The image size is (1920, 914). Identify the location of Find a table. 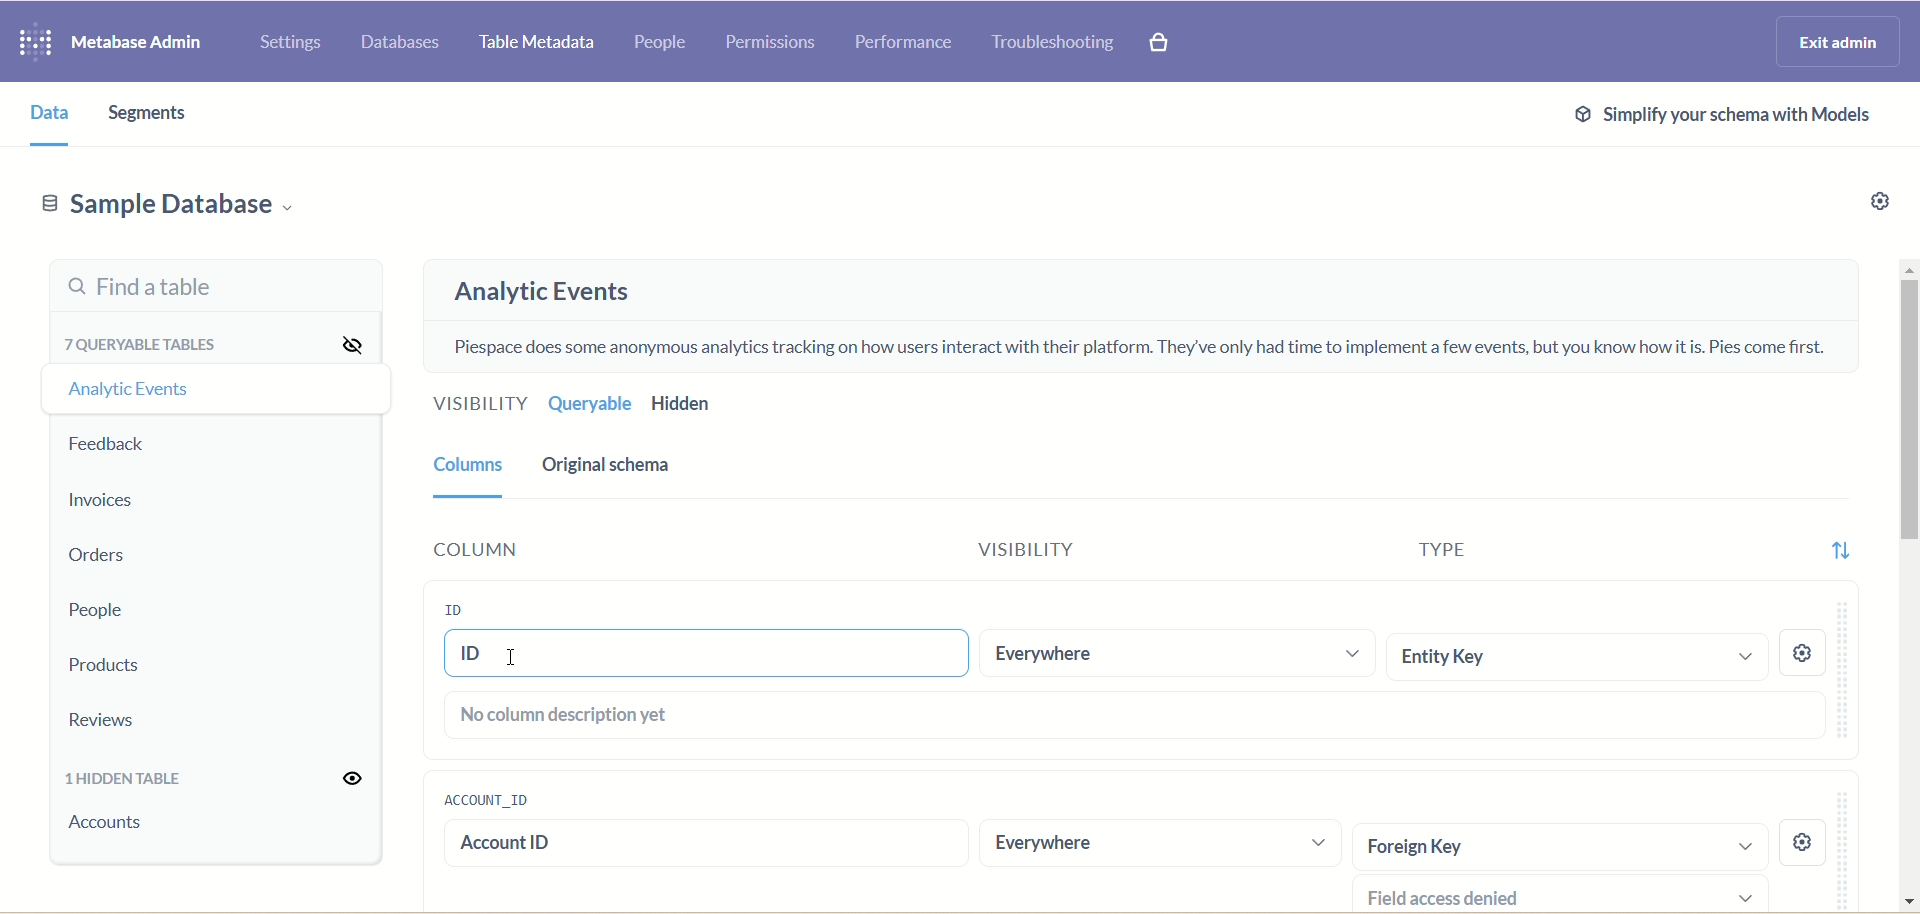
(209, 285).